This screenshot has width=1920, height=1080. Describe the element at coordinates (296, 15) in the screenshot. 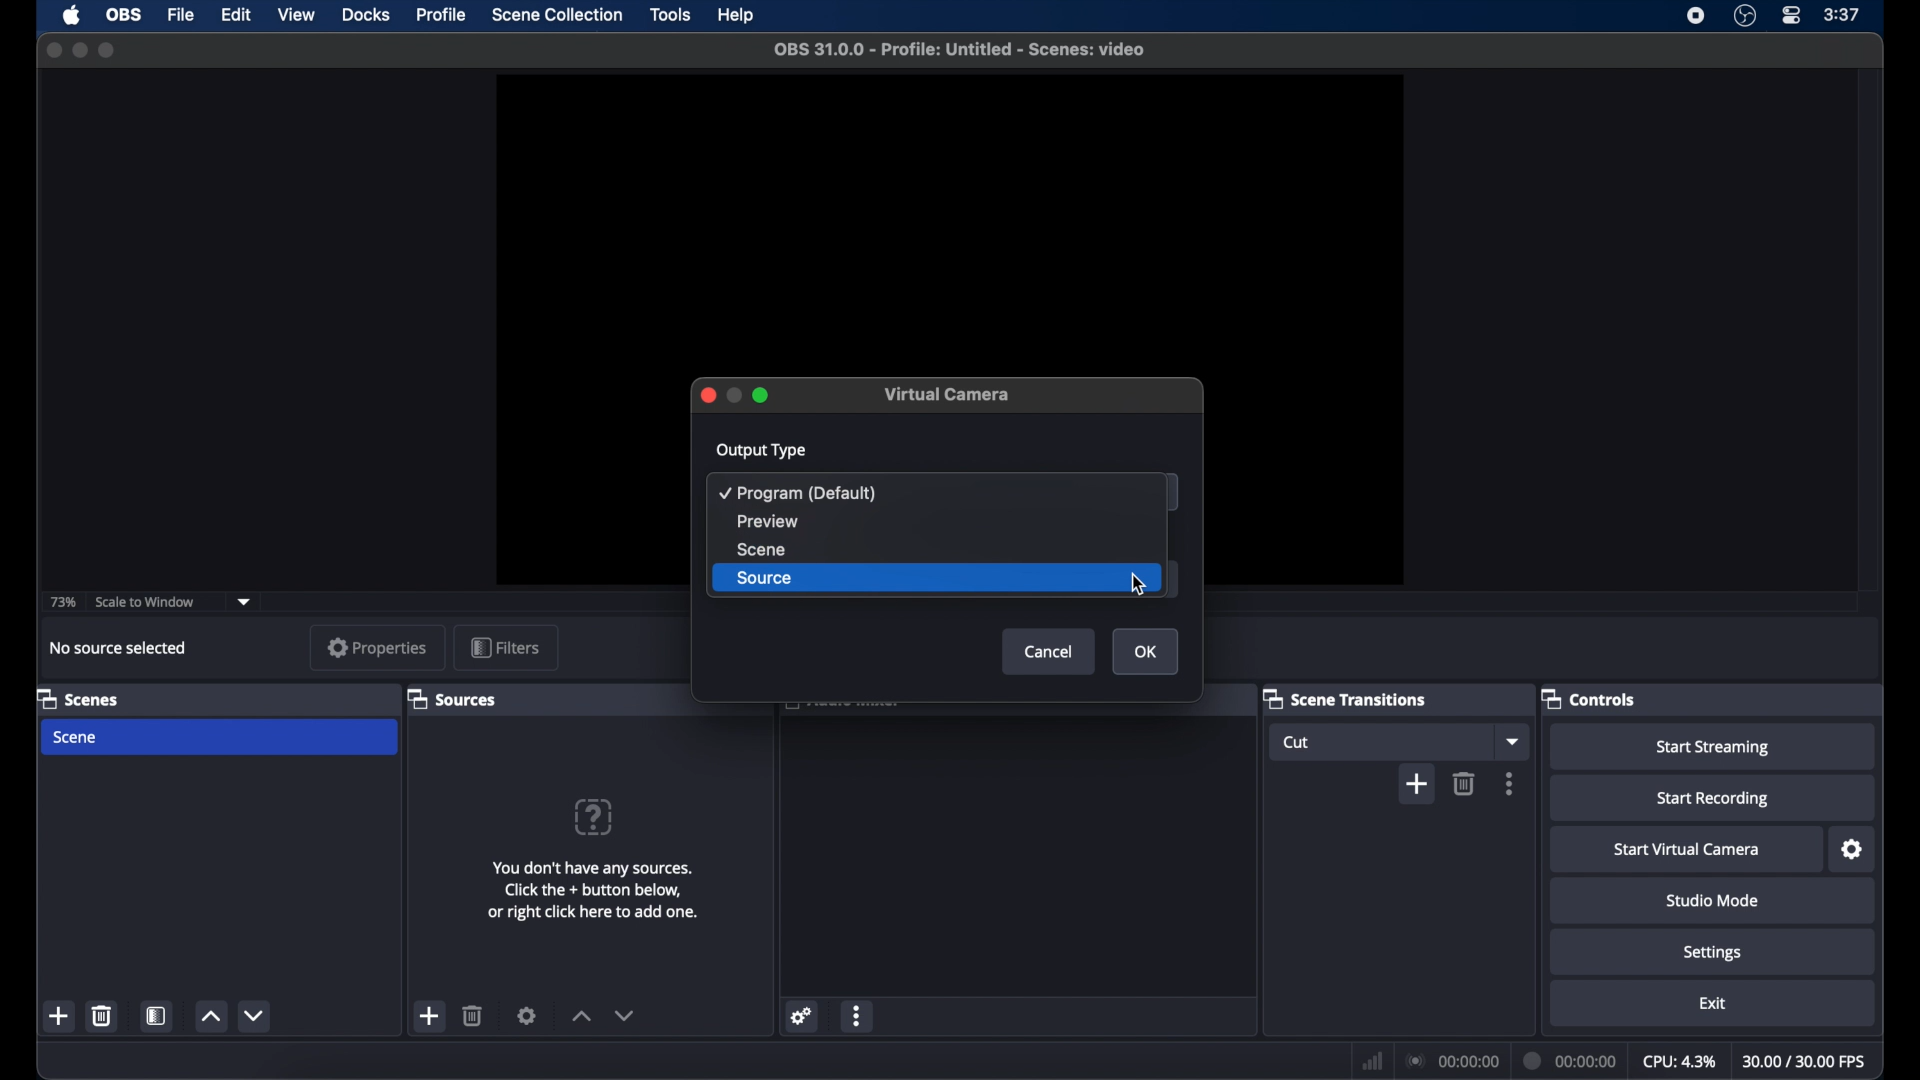

I see `view` at that location.